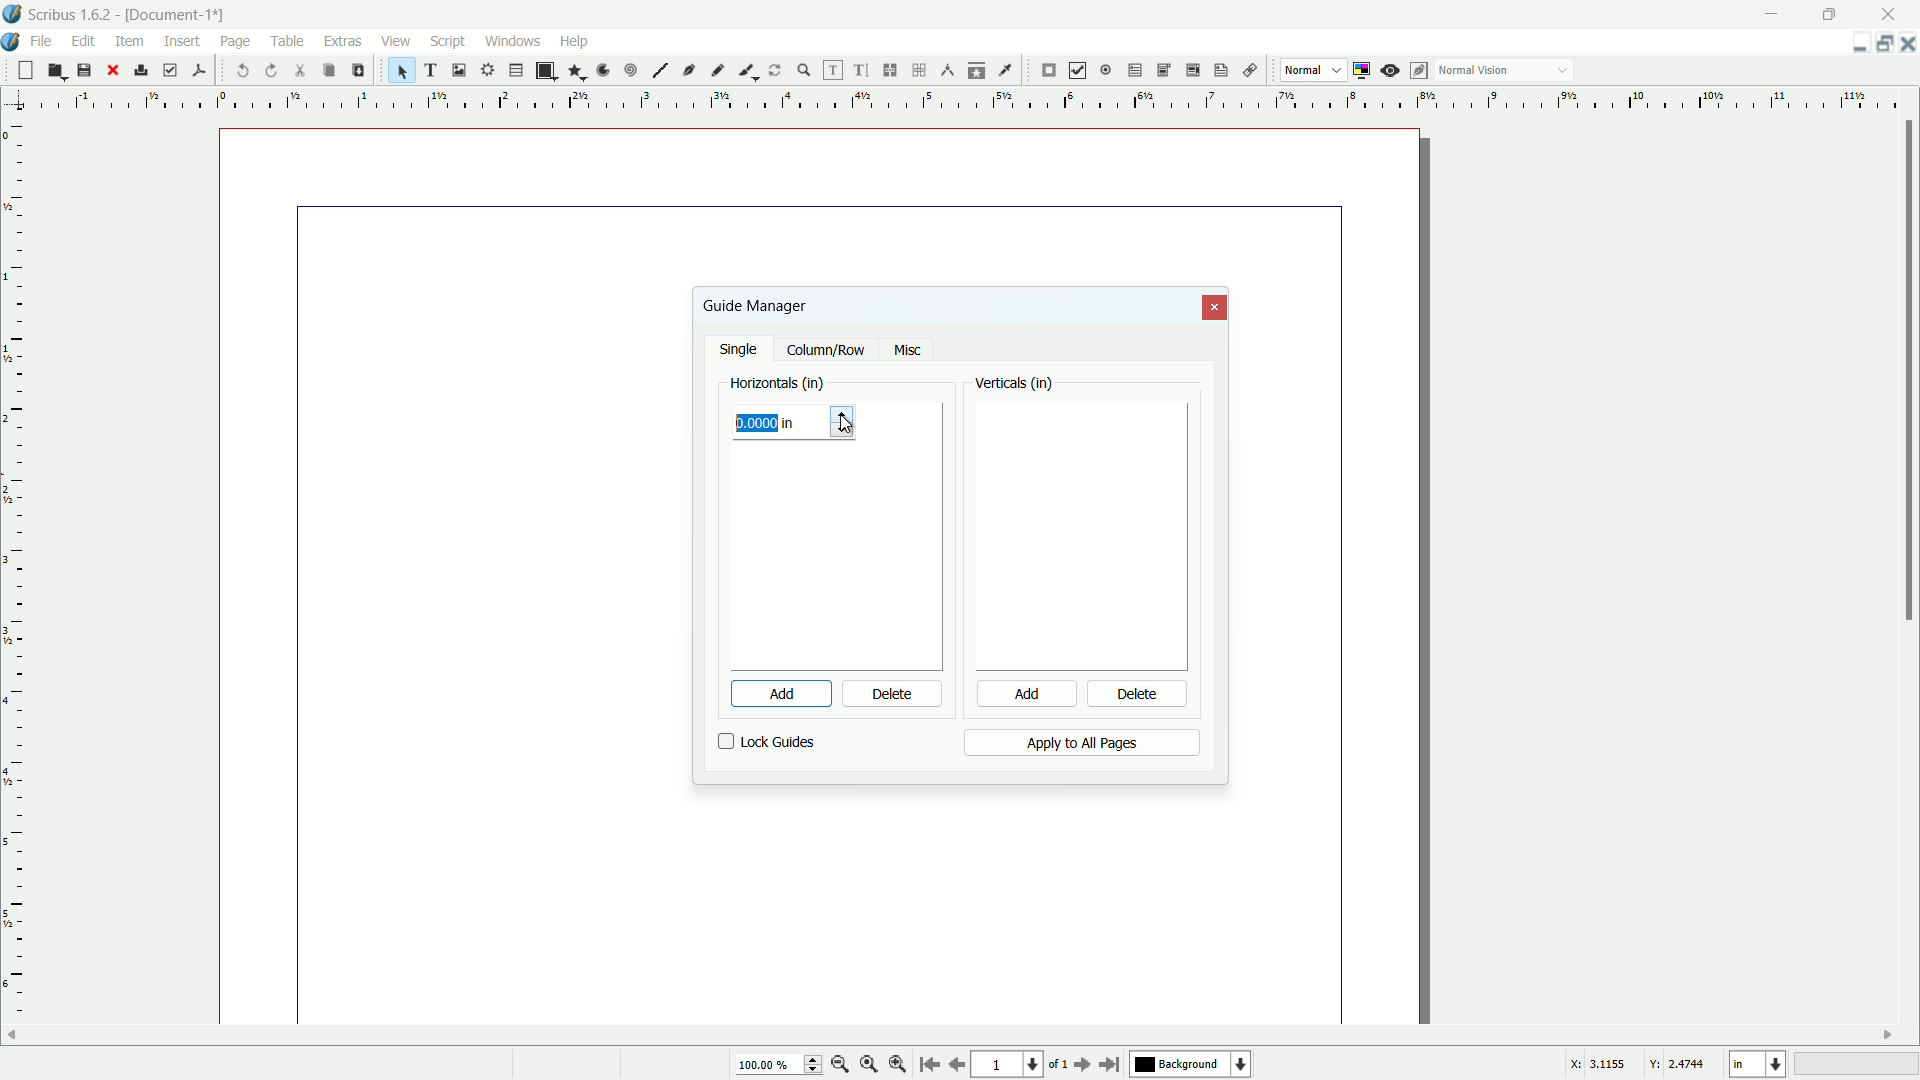 This screenshot has width=1920, height=1080. What do you see at coordinates (1302, 69) in the screenshot?
I see `normal` at bounding box center [1302, 69].